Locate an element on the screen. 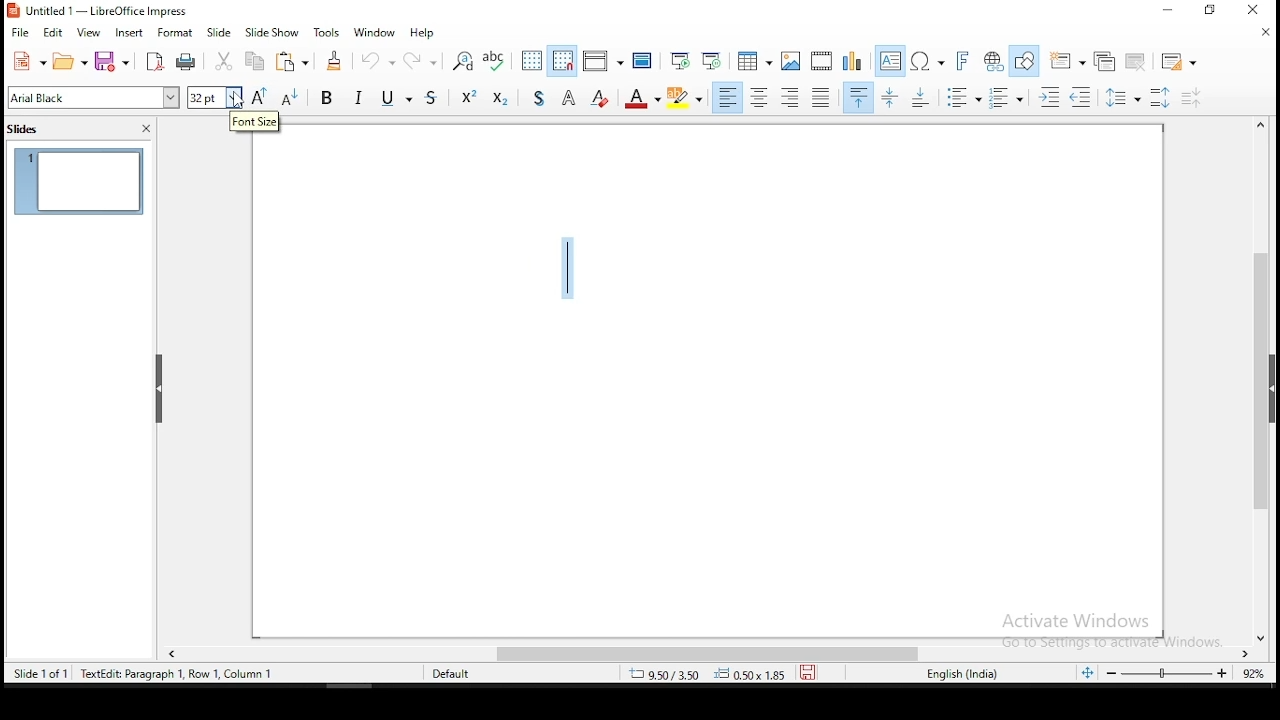  tools is located at coordinates (328, 31).